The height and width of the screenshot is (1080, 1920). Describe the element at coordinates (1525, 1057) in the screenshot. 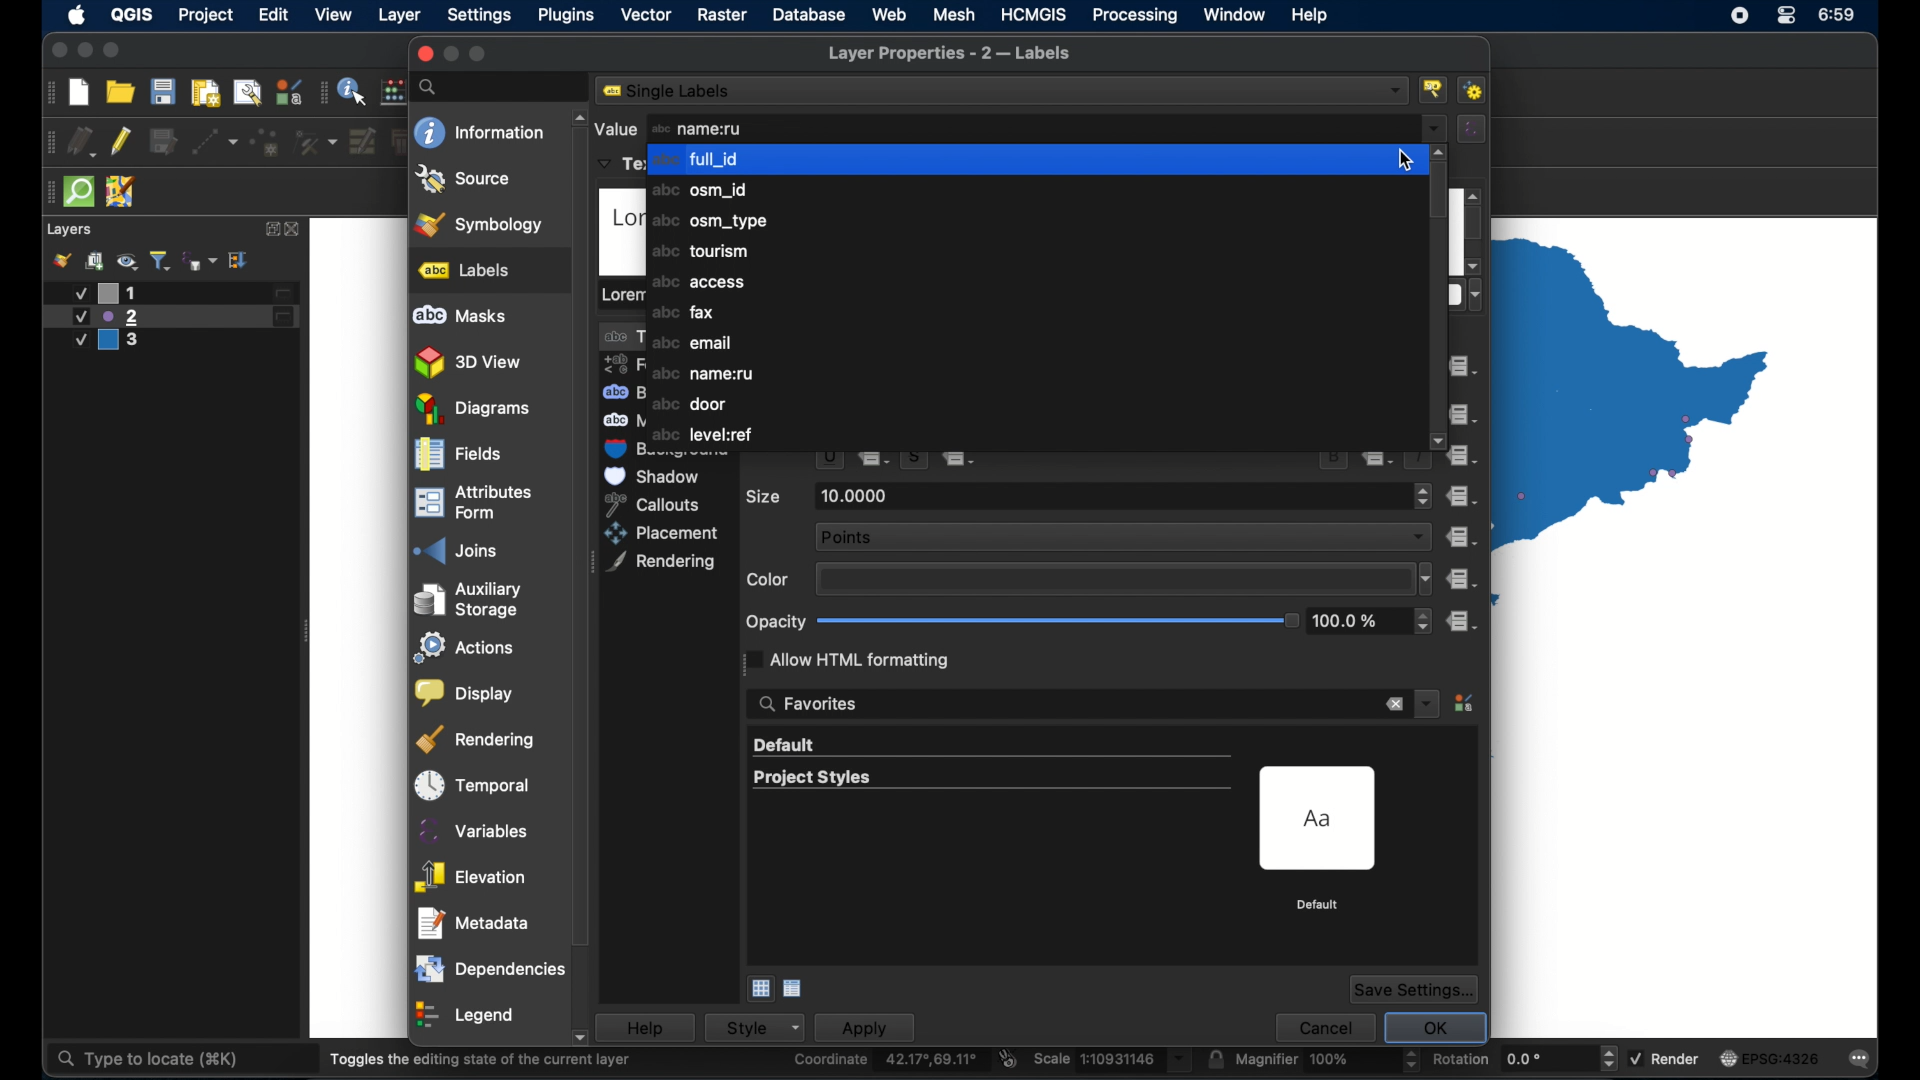

I see `rotation` at that location.